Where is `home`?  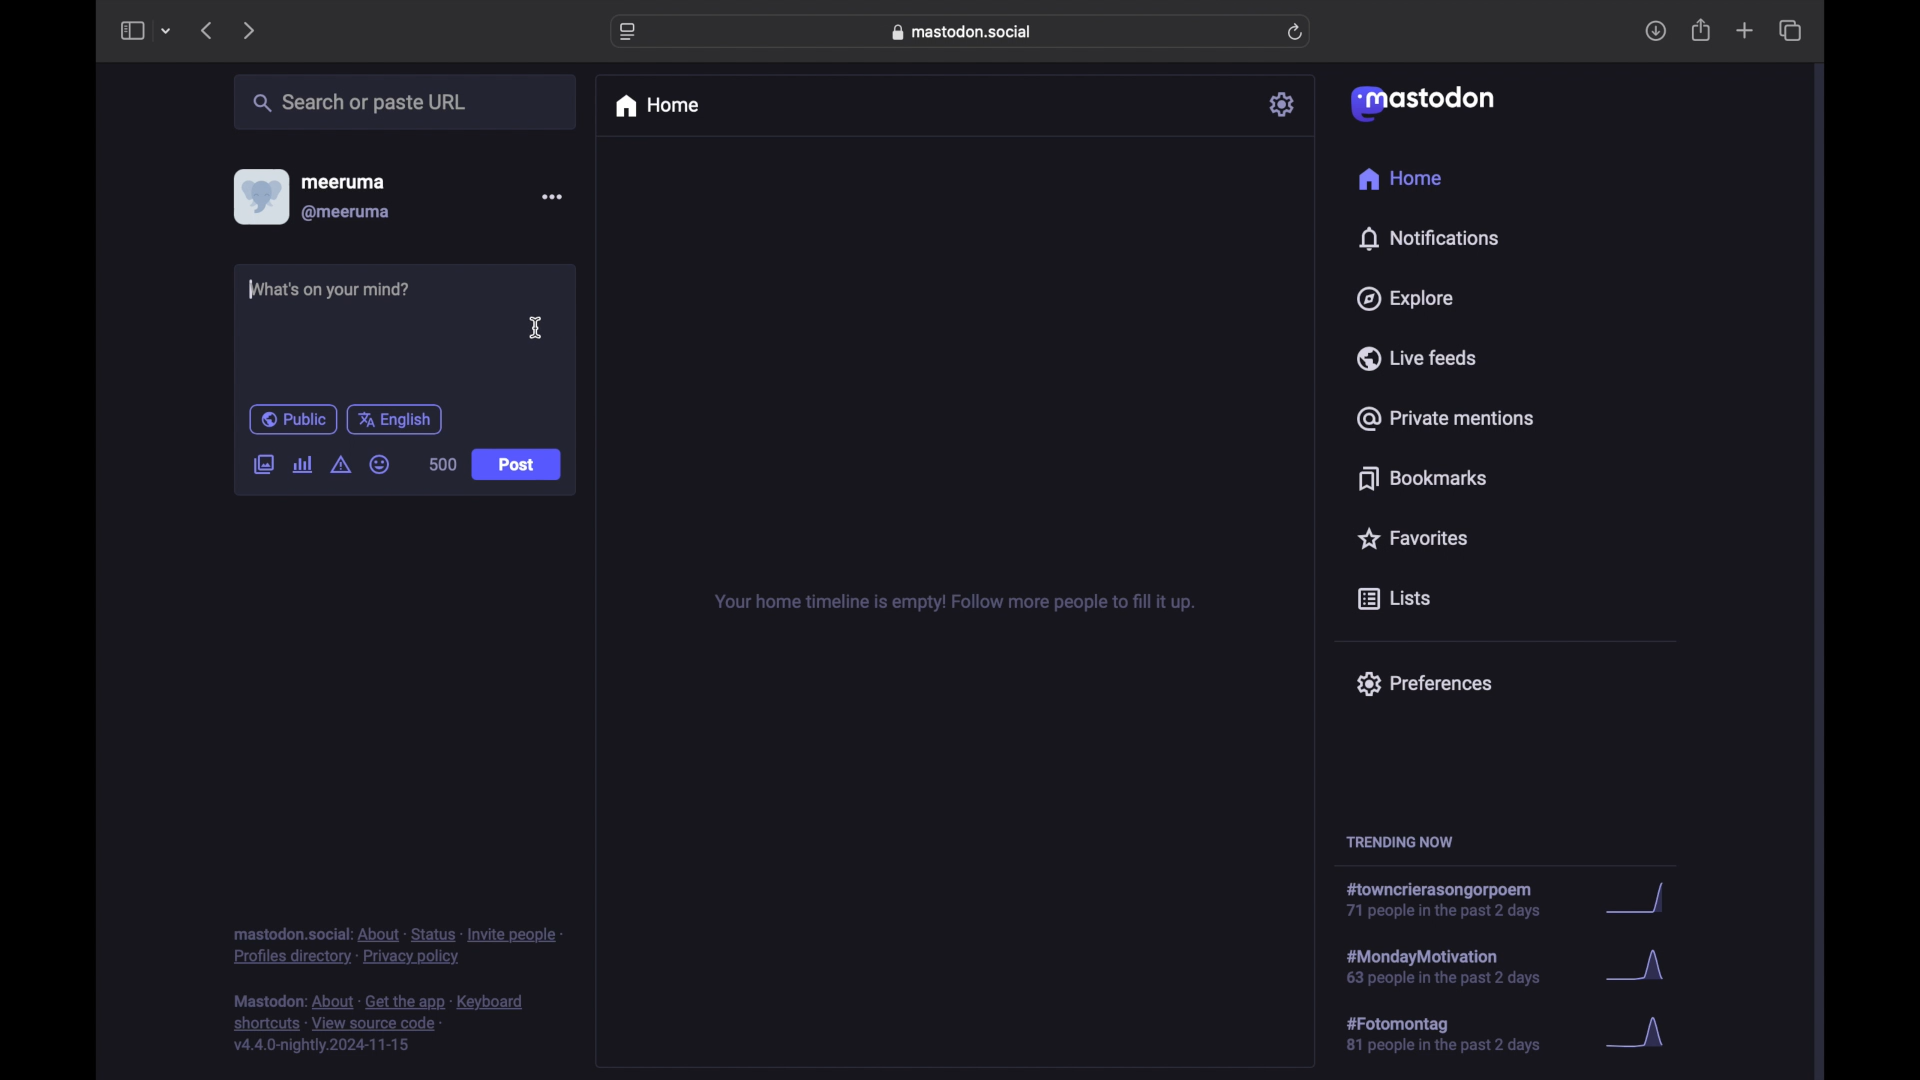 home is located at coordinates (1402, 178).